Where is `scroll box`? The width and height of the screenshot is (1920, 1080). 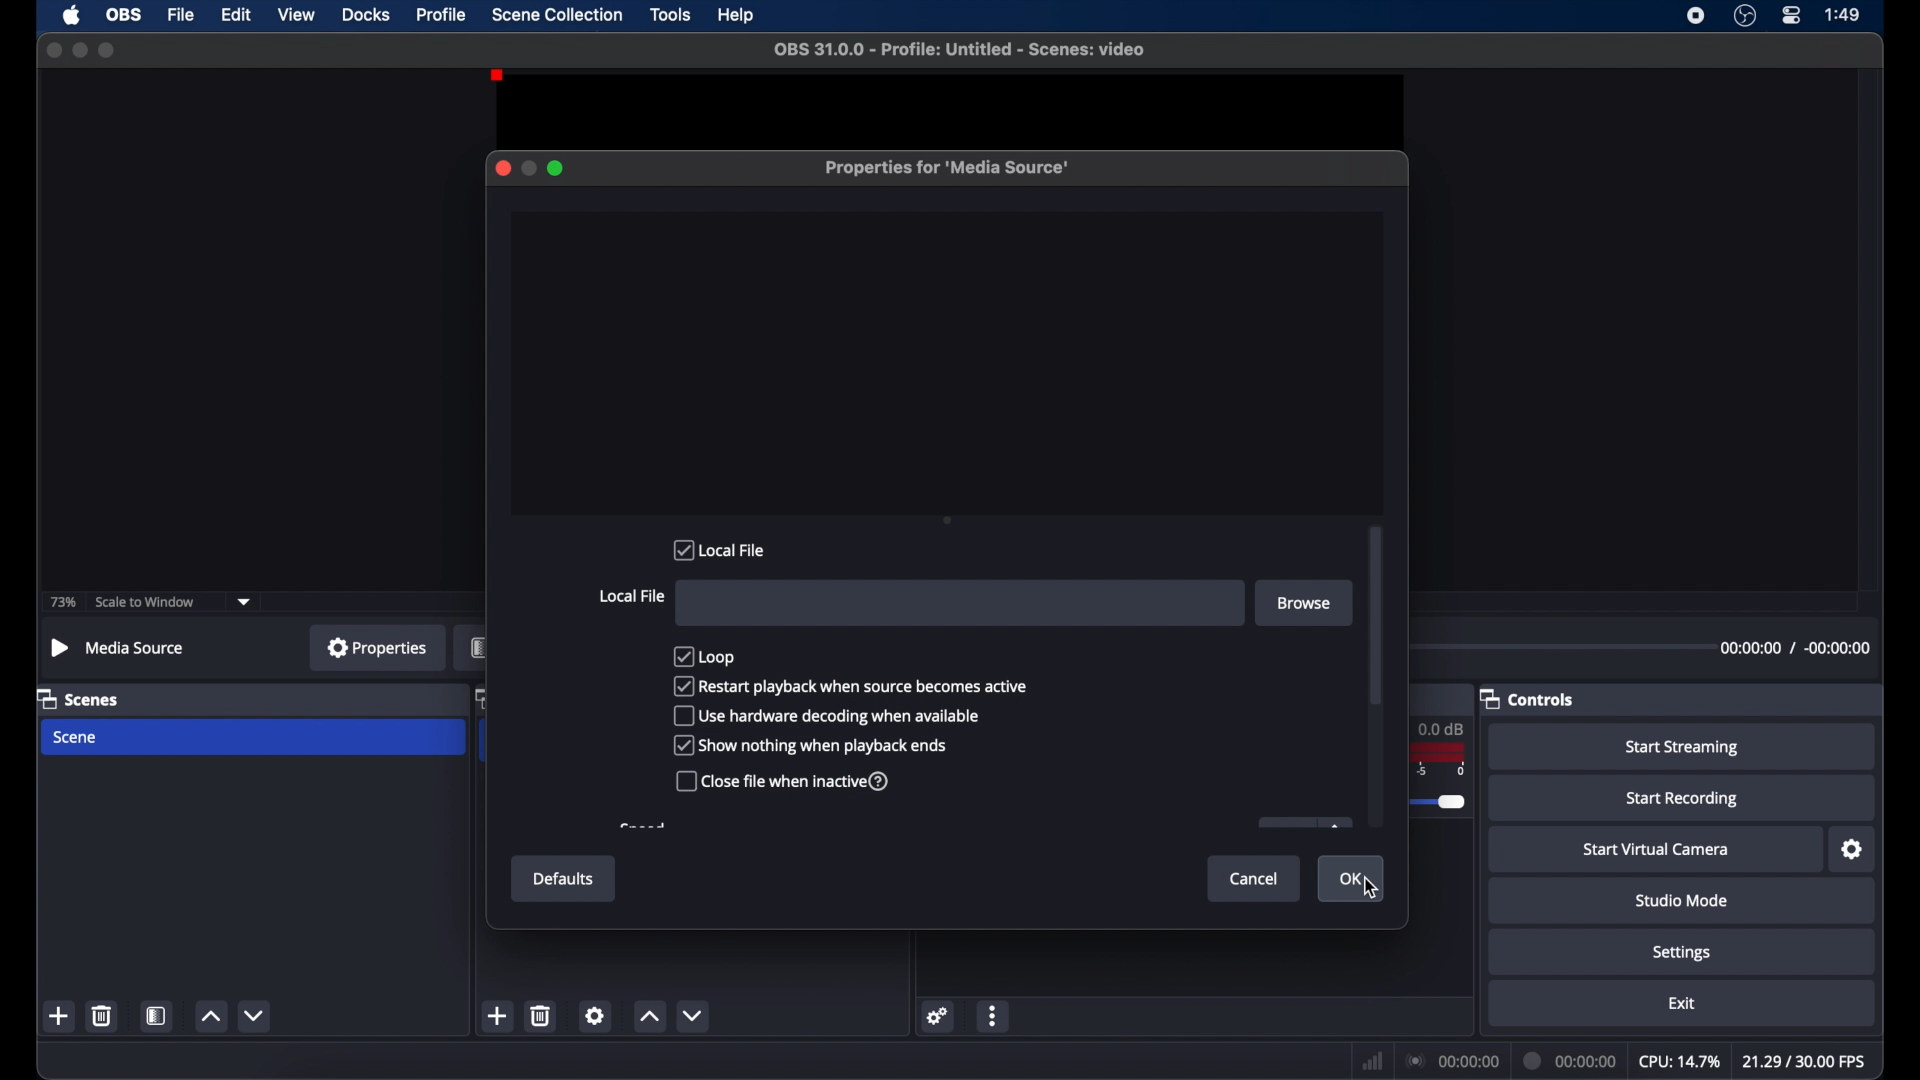
scroll box is located at coordinates (1376, 617).